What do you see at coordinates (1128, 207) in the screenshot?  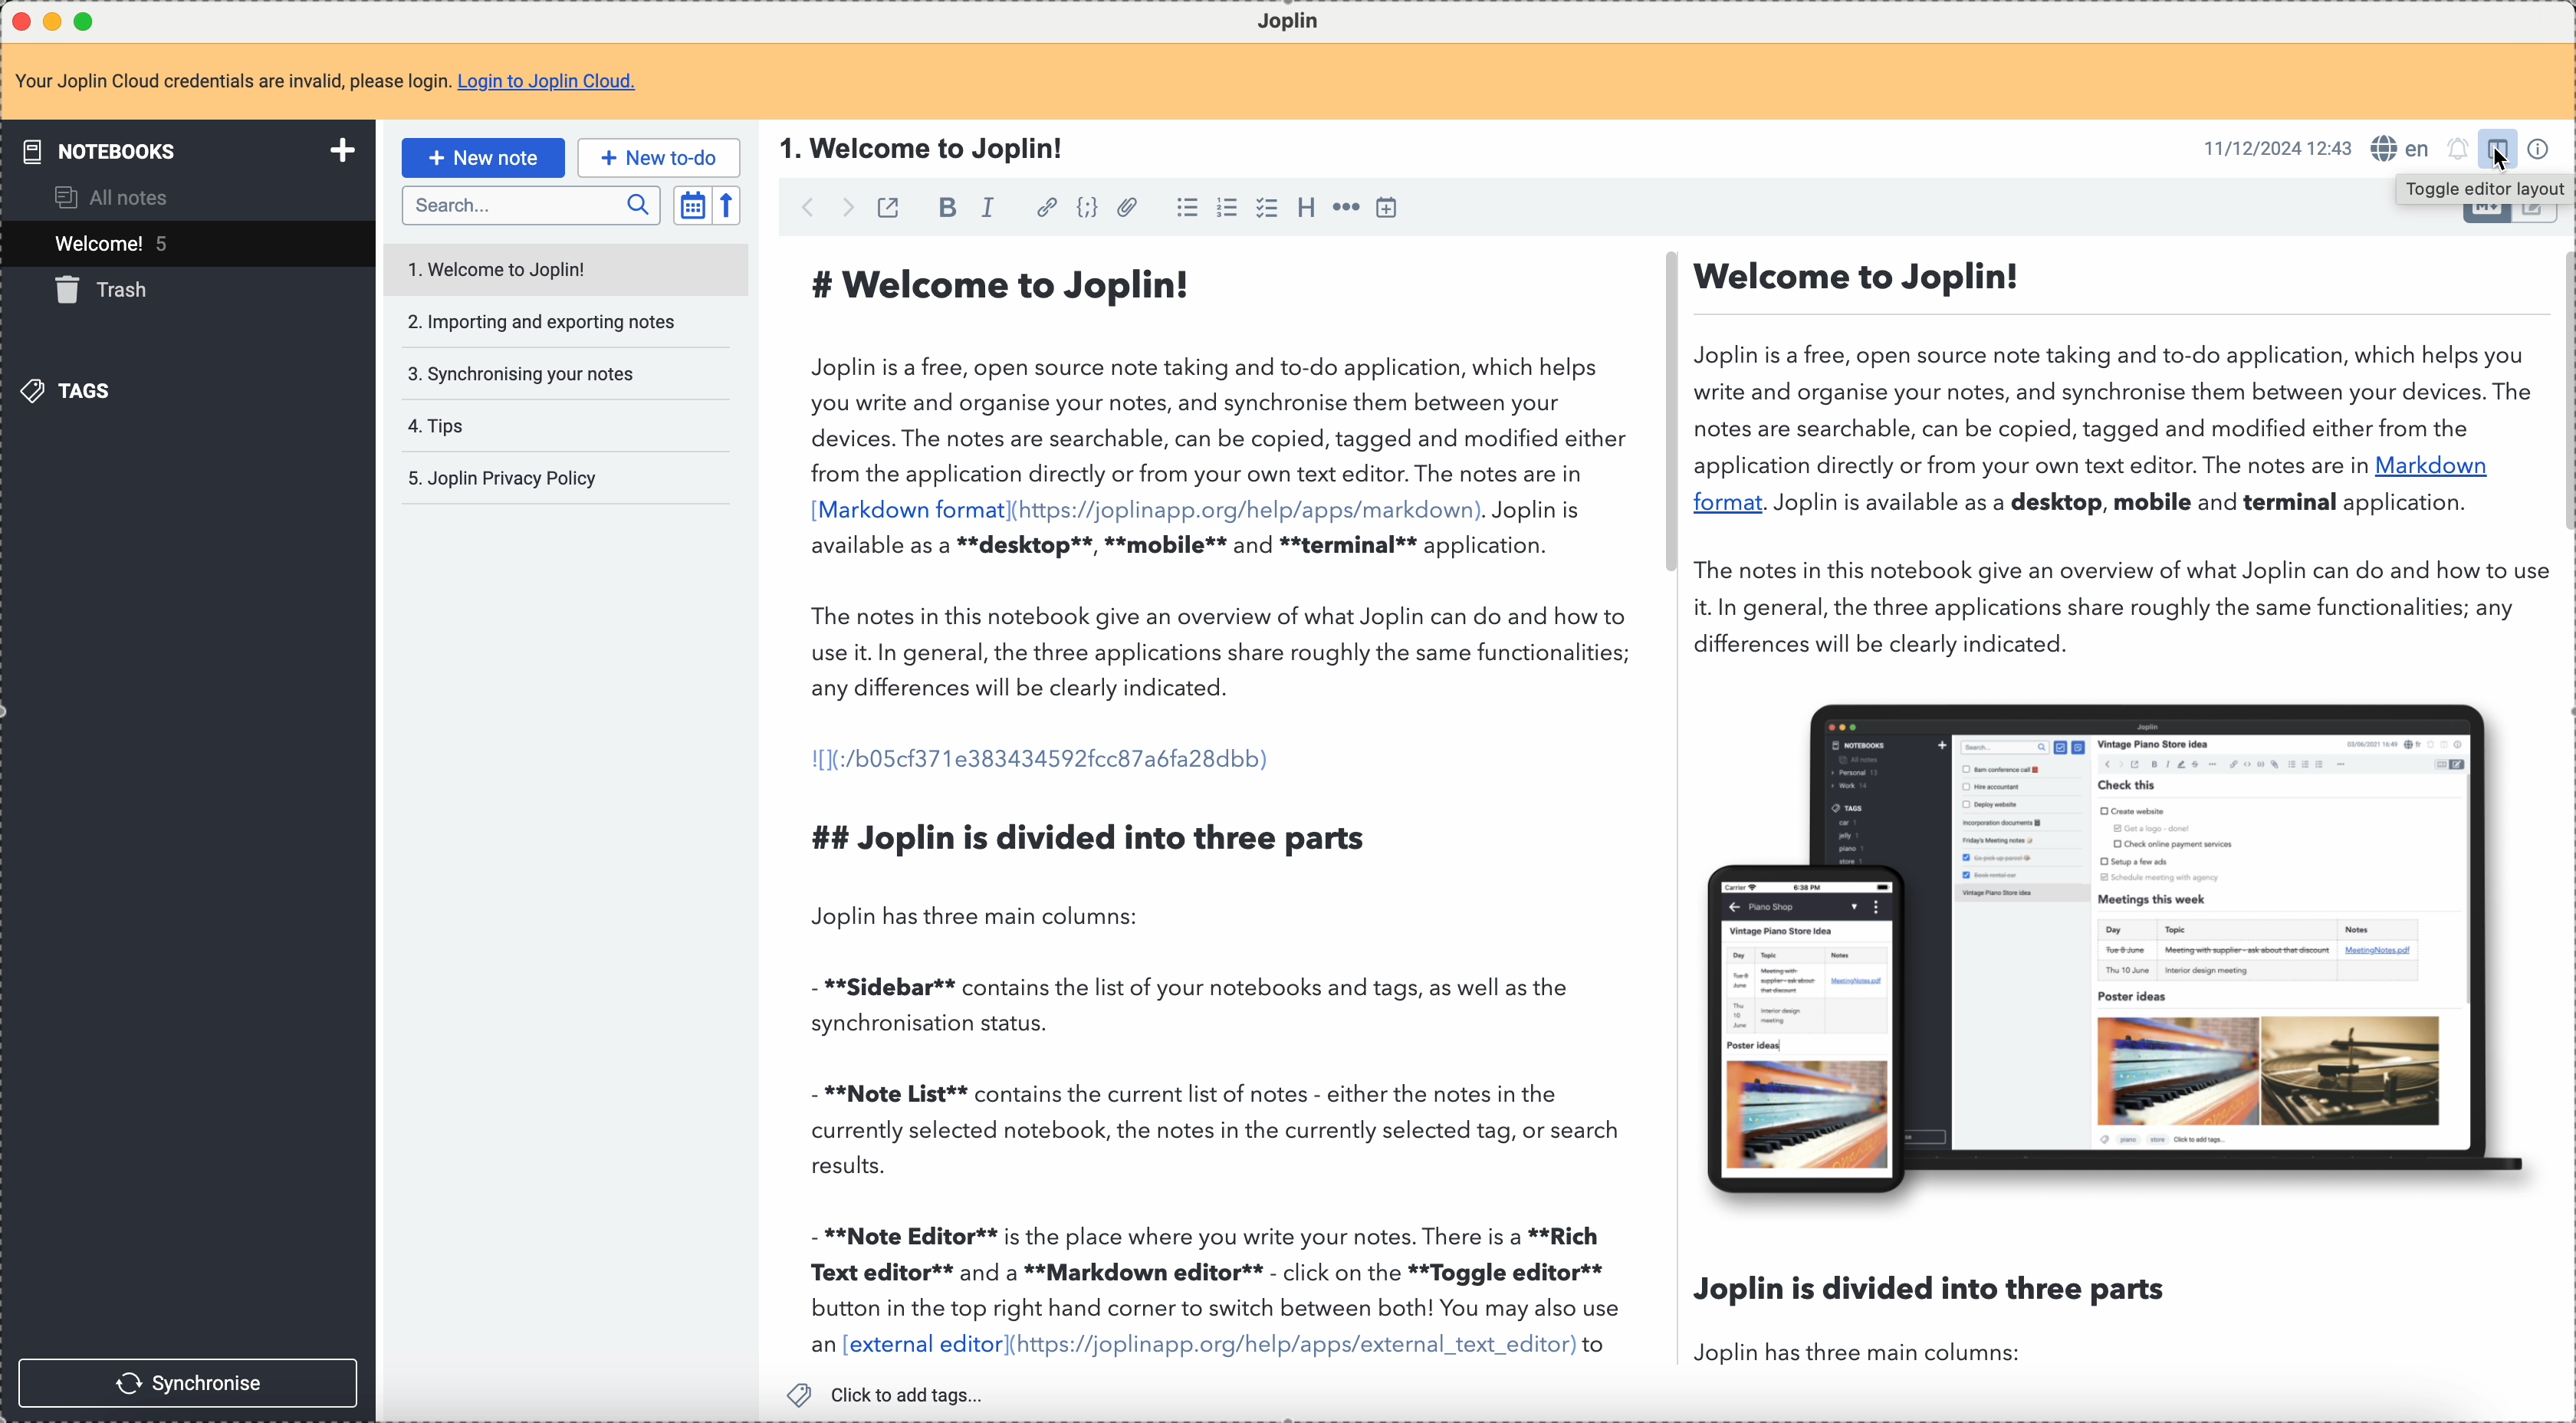 I see `attach file` at bounding box center [1128, 207].